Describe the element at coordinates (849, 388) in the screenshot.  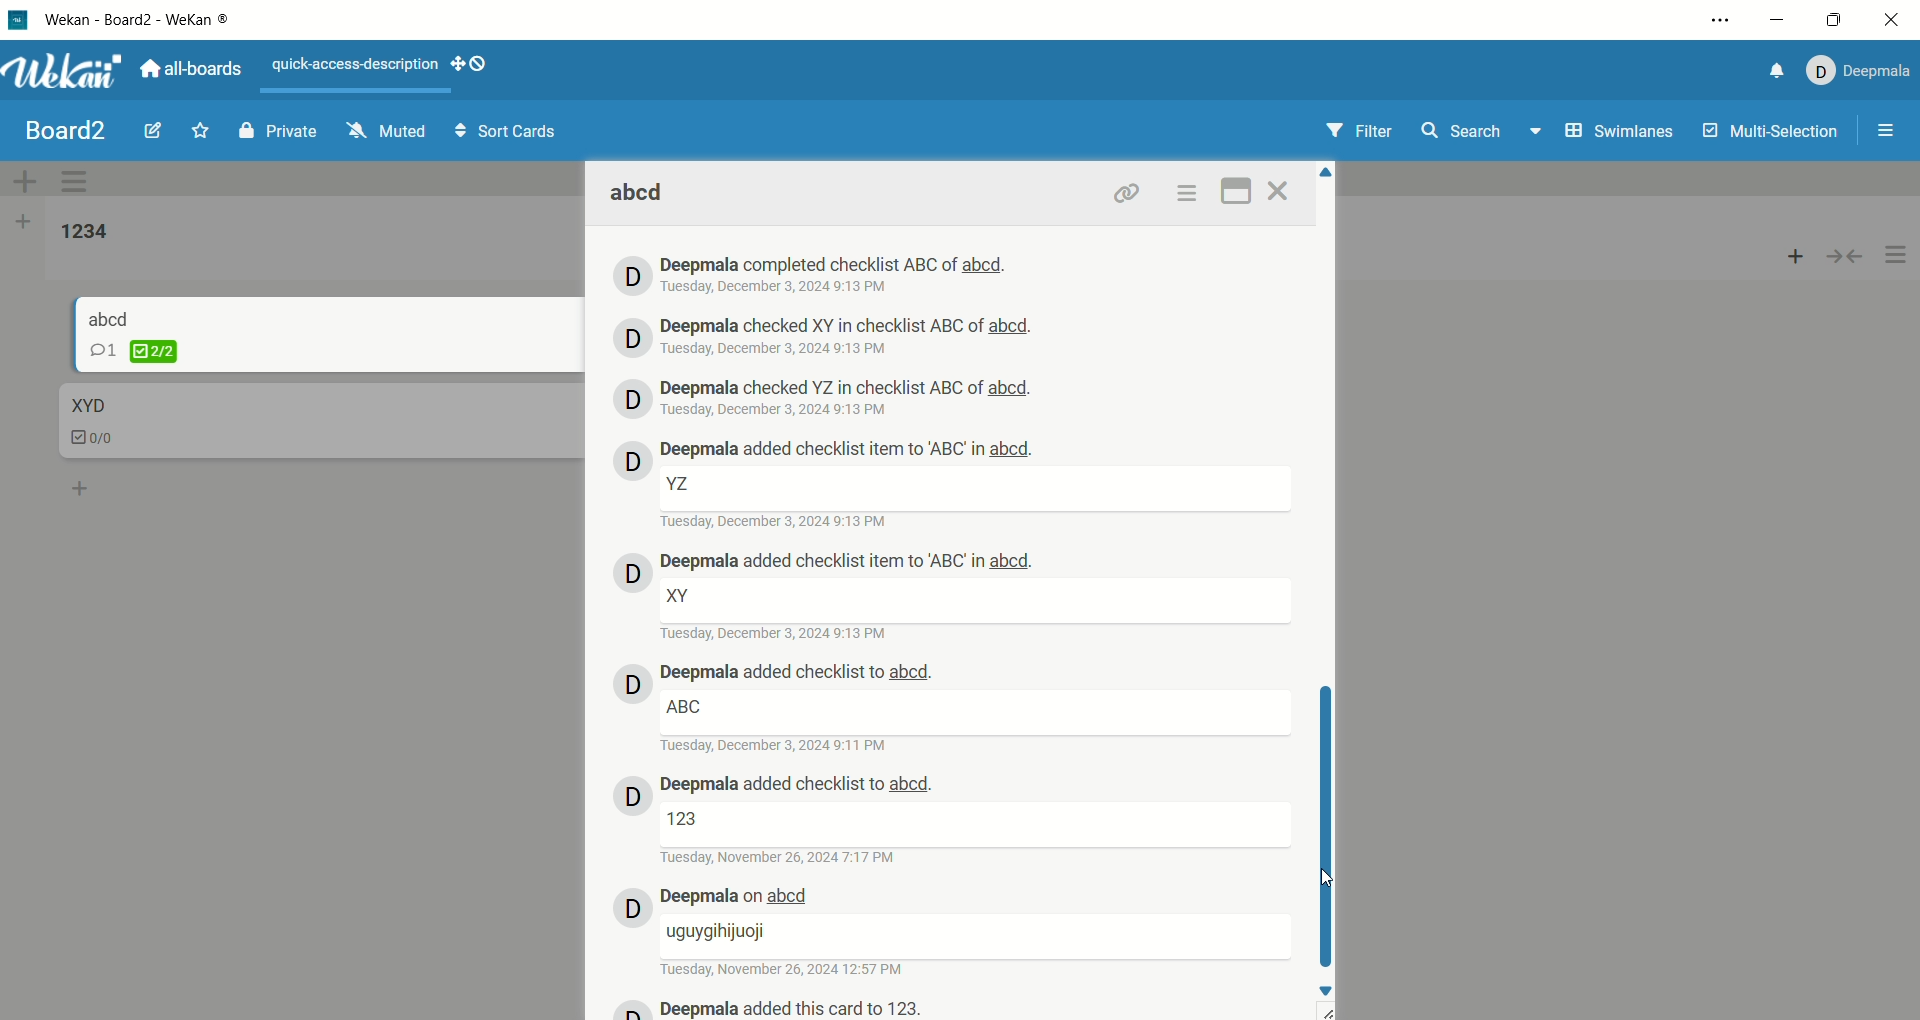
I see `deepmala history` at that location.